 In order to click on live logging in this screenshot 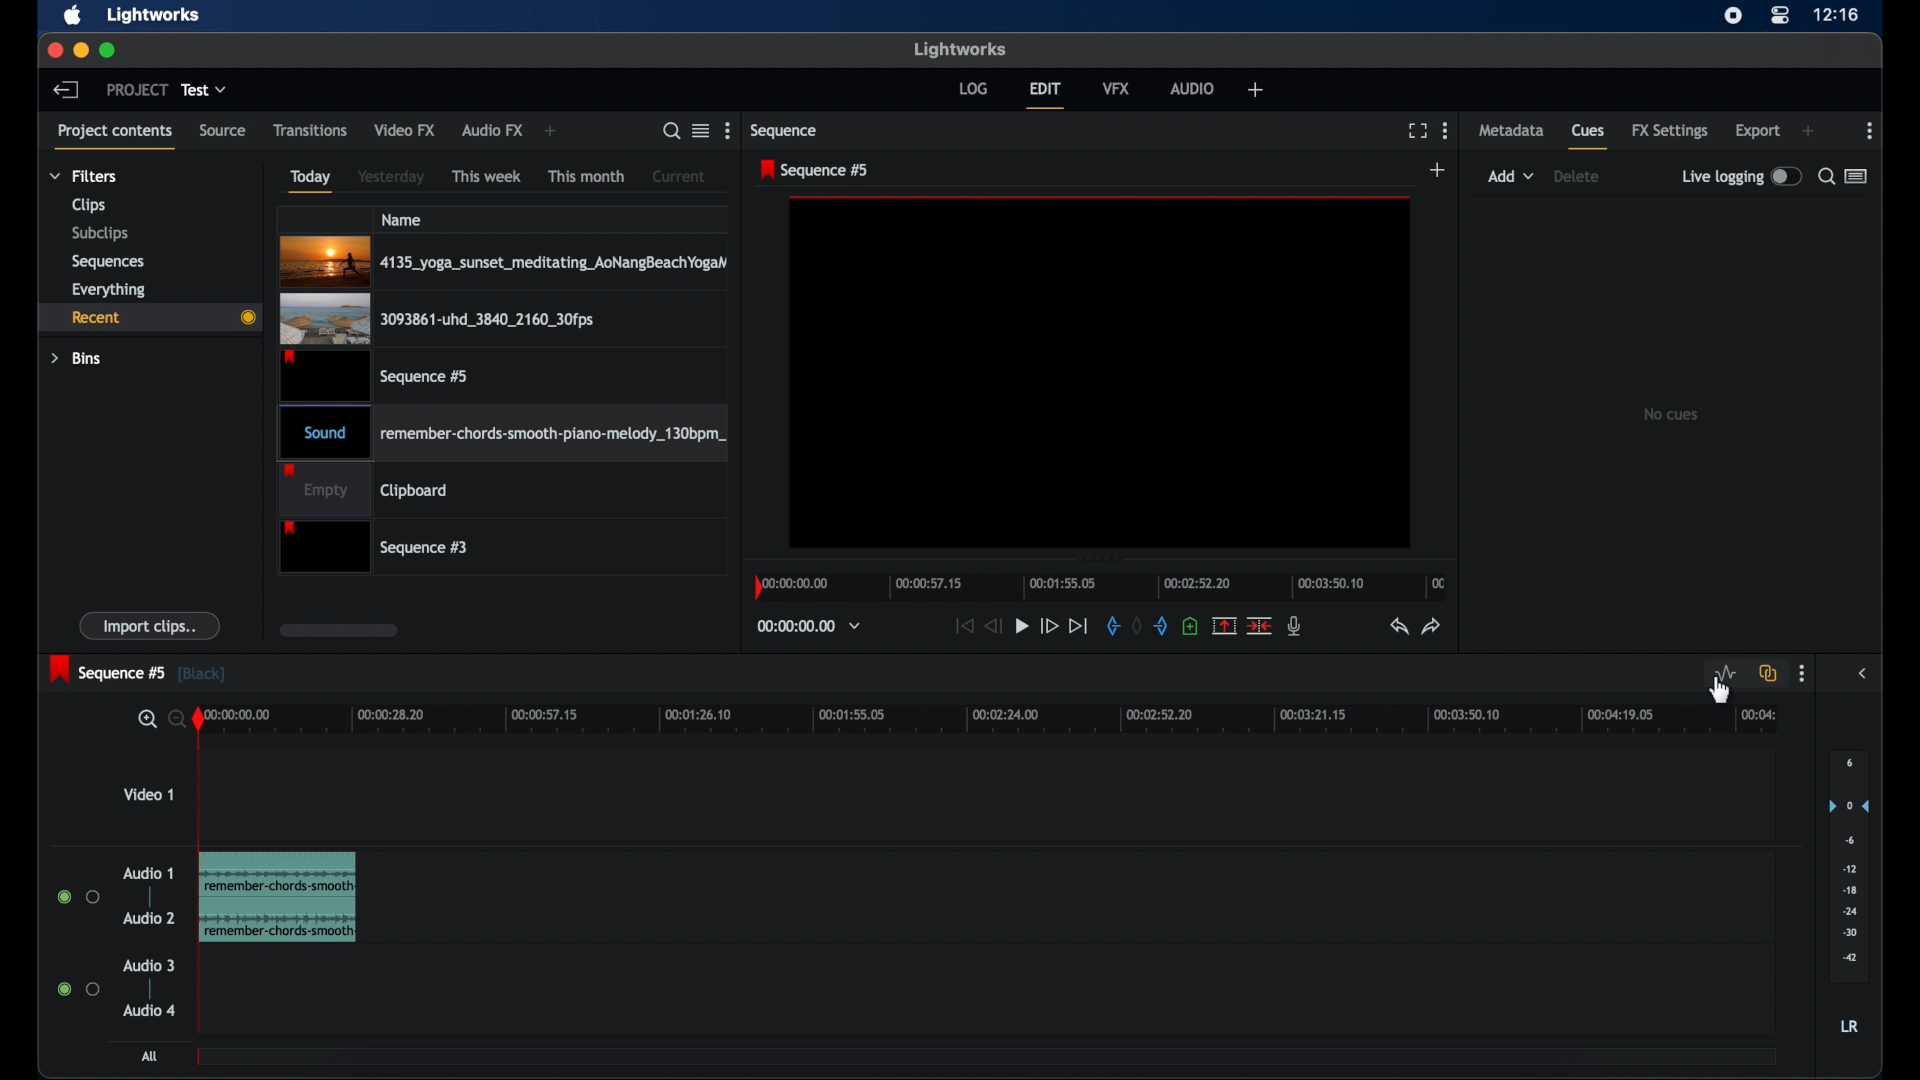, I will do `click(1741, 177)`.